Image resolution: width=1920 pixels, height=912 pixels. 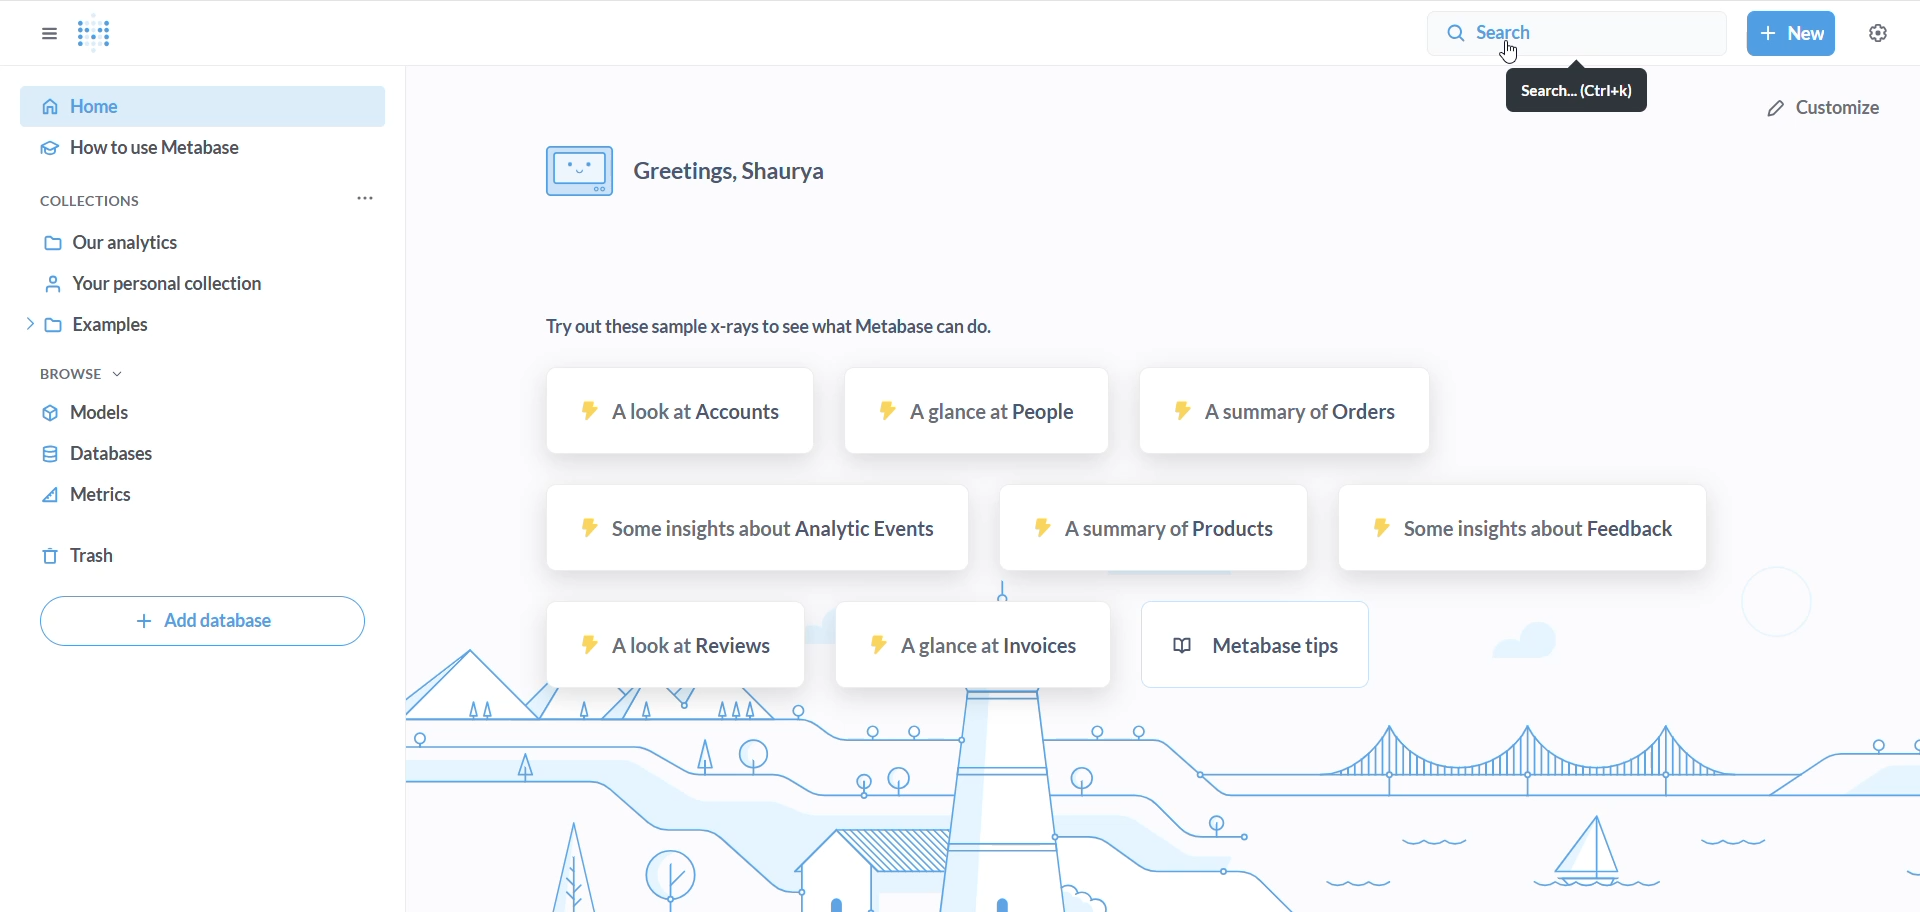 What do you see at coordinates (49, 34) in the screenshot?
I see `OPTIONS` at bounding box center [49, 34].